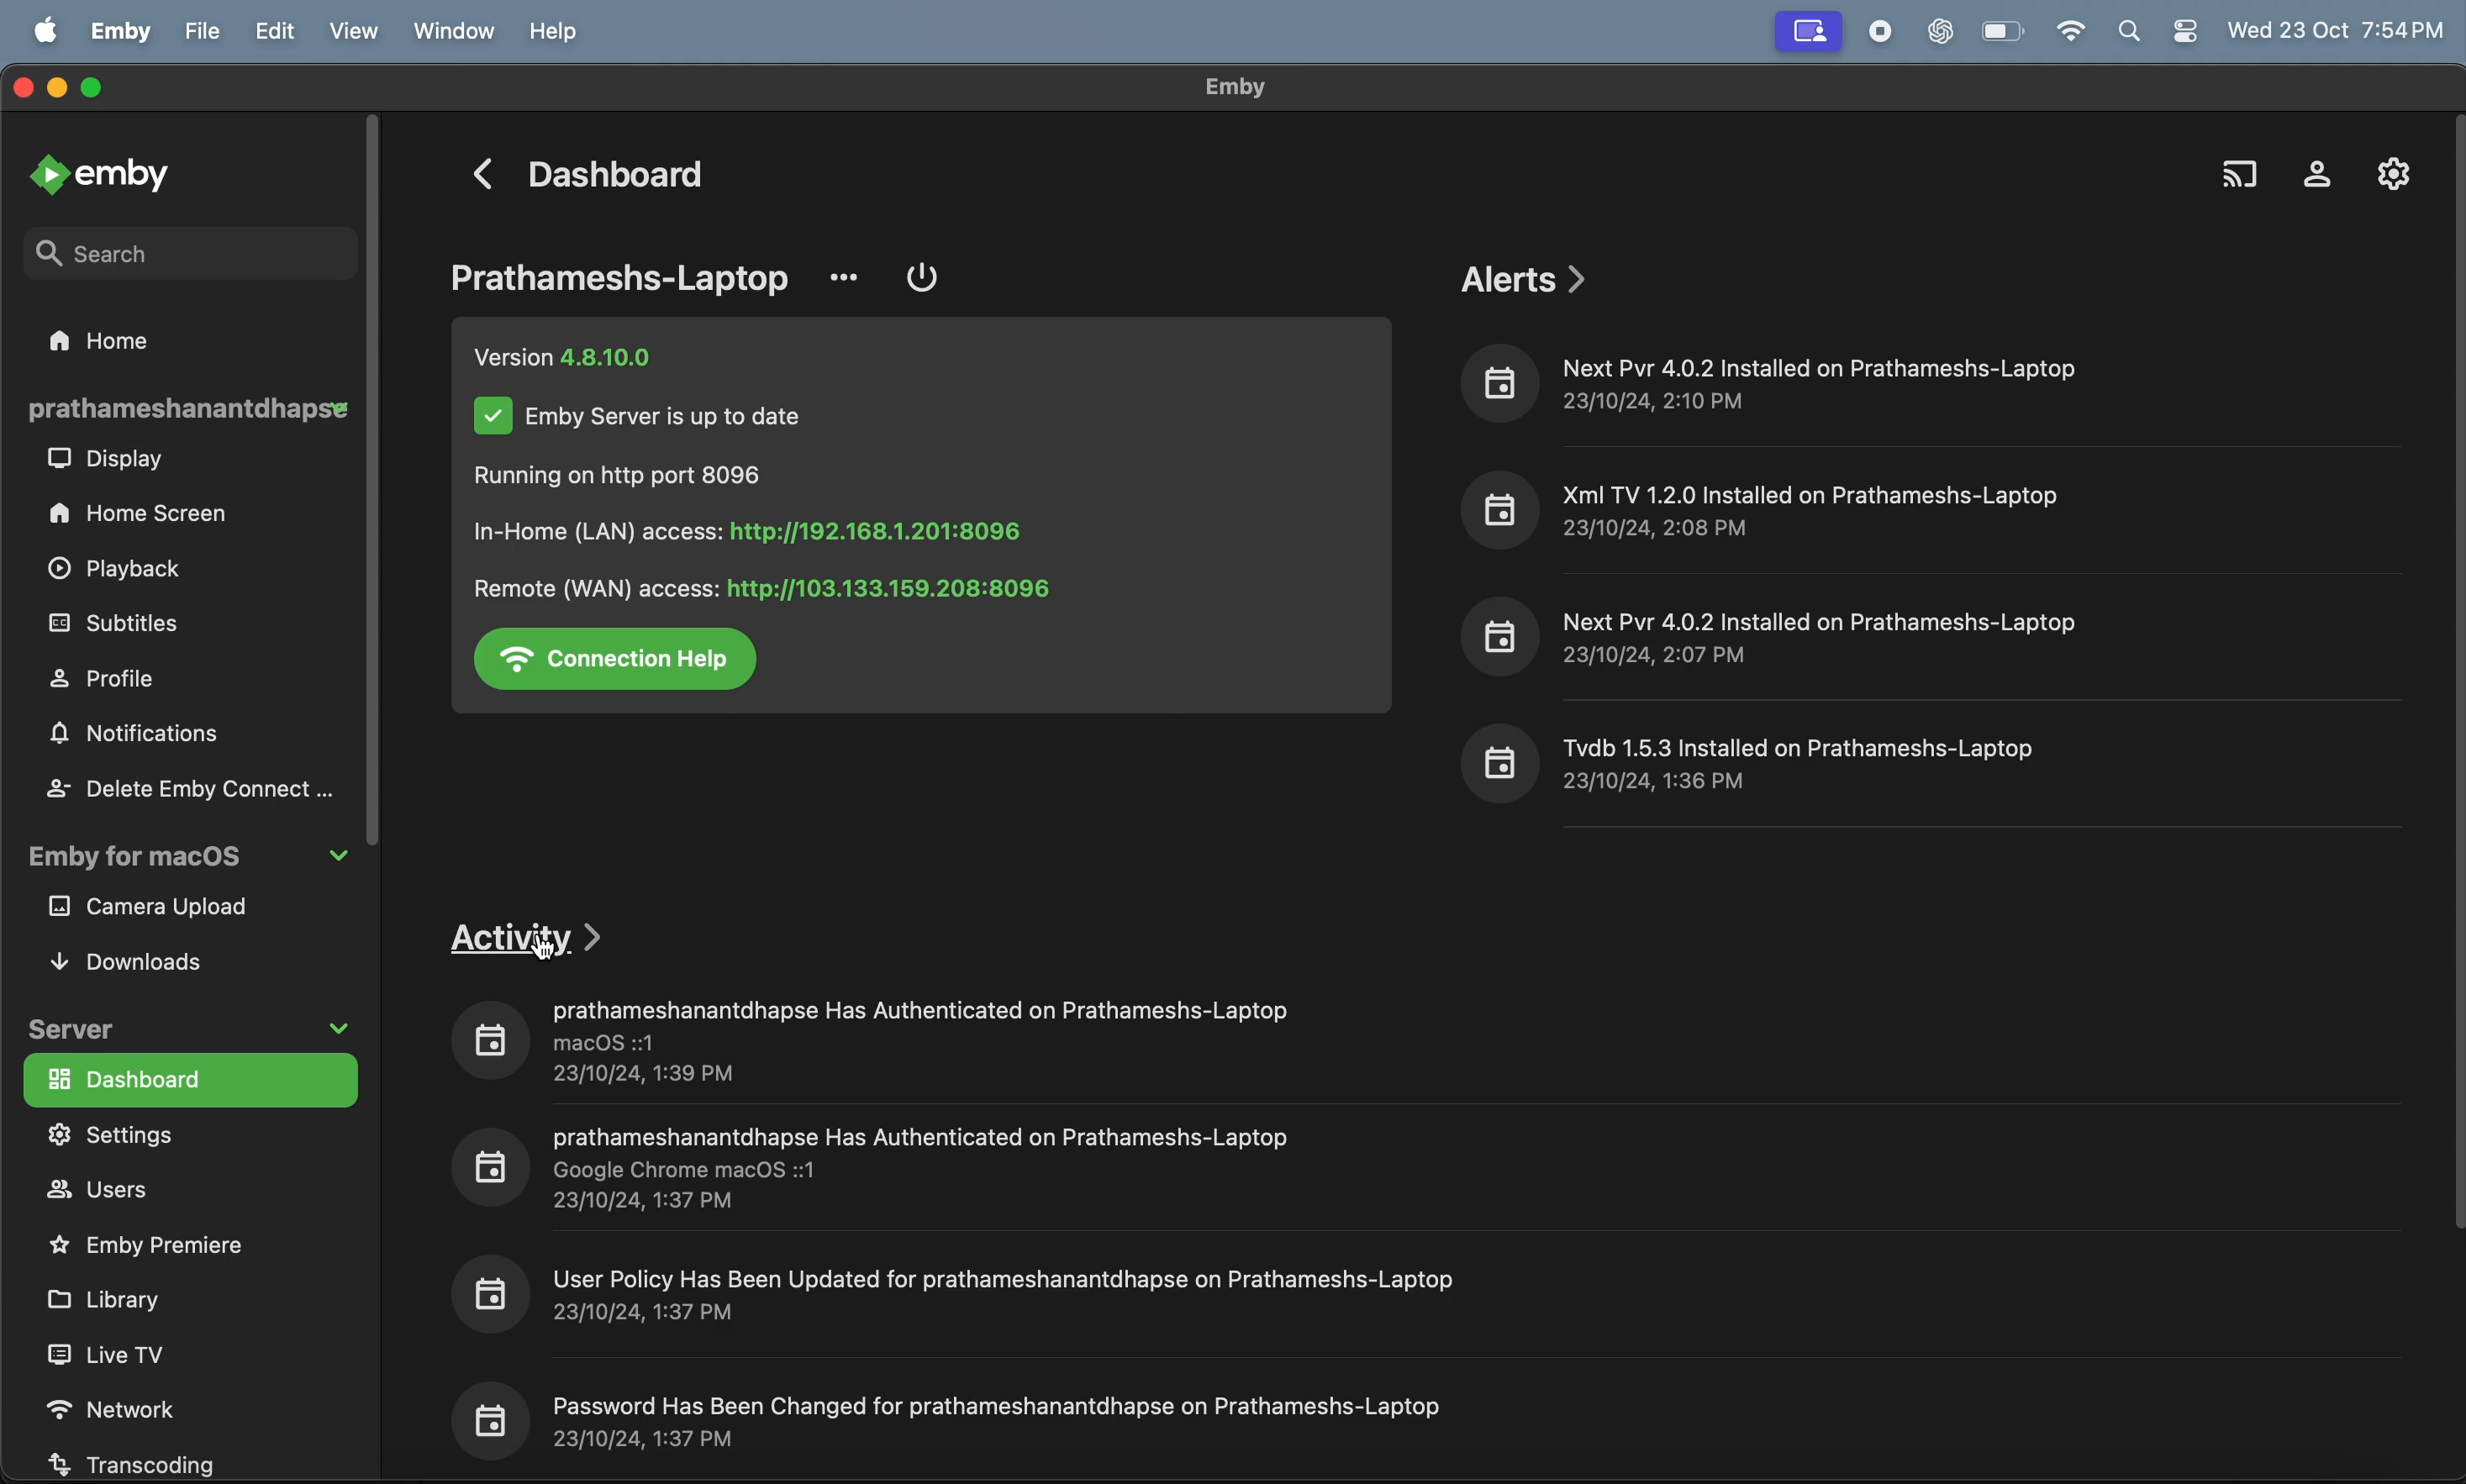 The width and height of the screenshot is (2466, 1484). I want to click on search, so click(2238, 165).